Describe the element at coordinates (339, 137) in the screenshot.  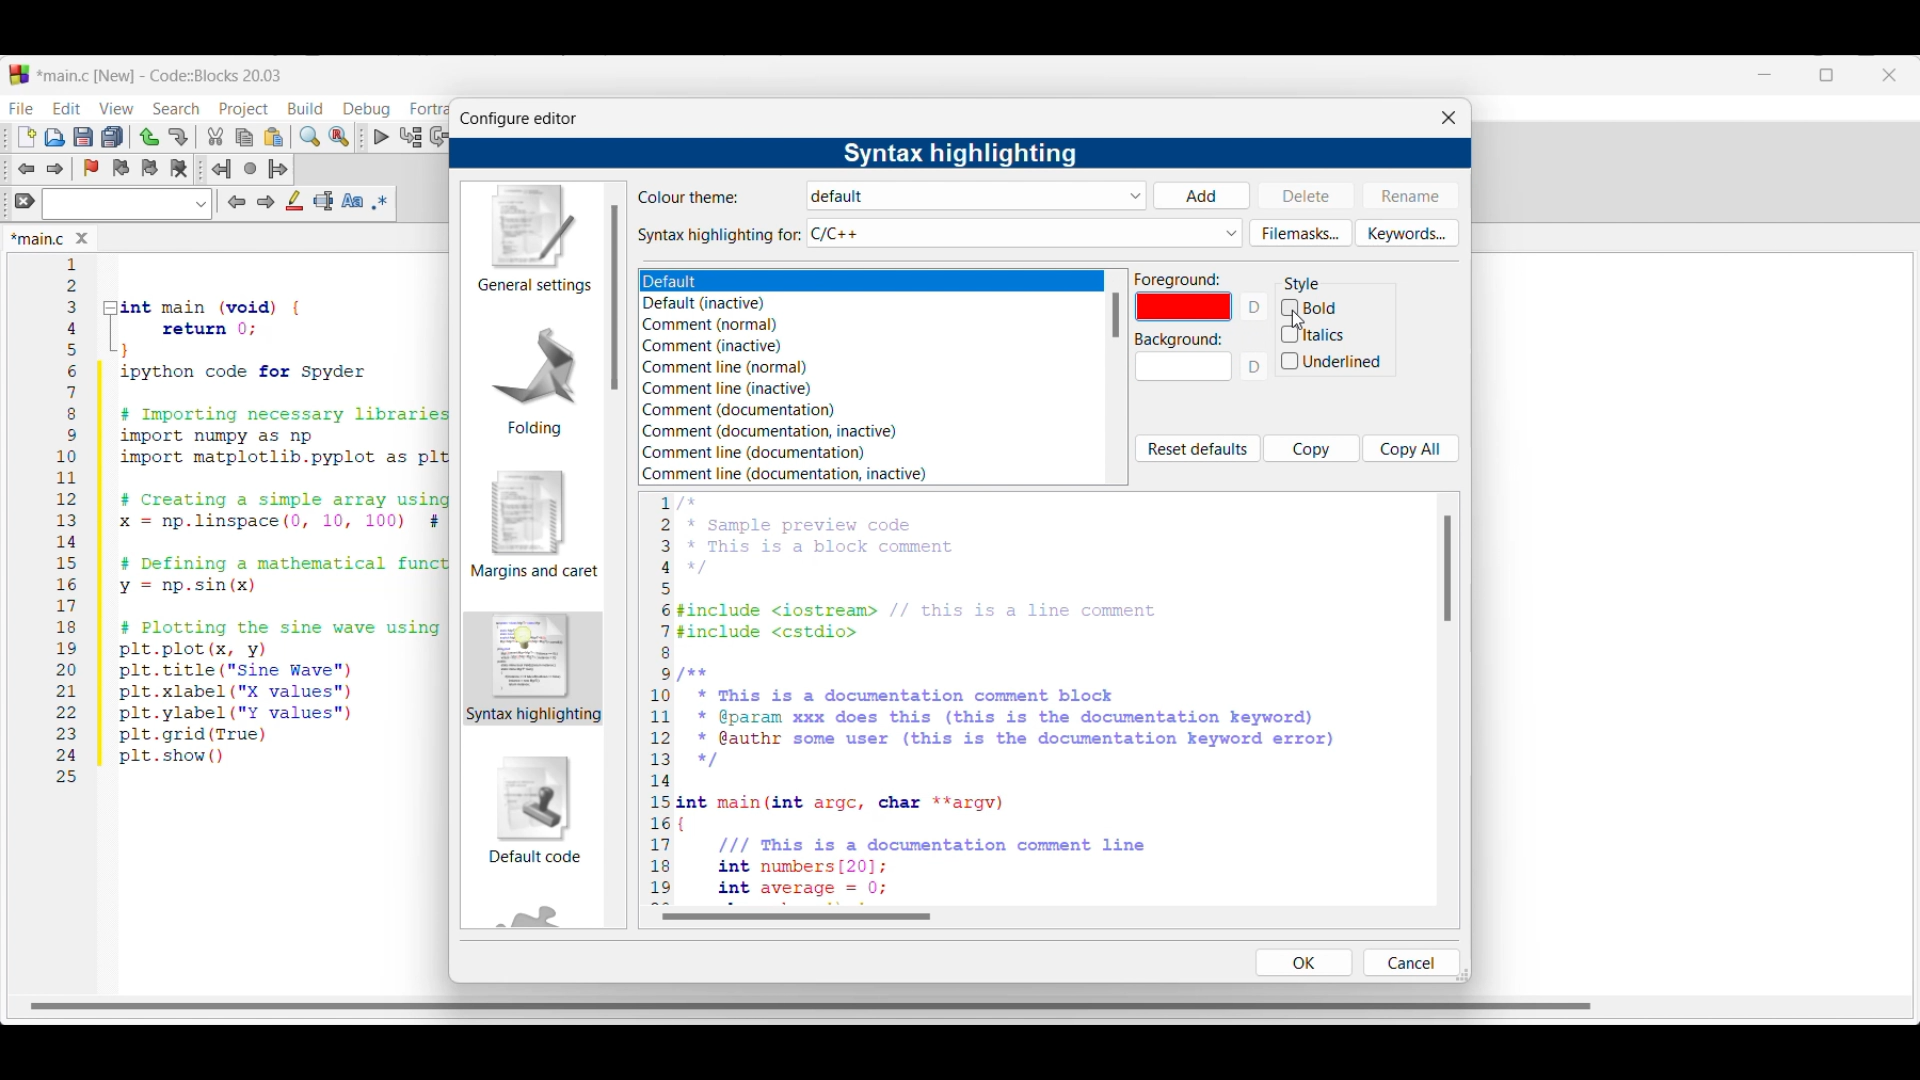
I see `Replace` at that location.